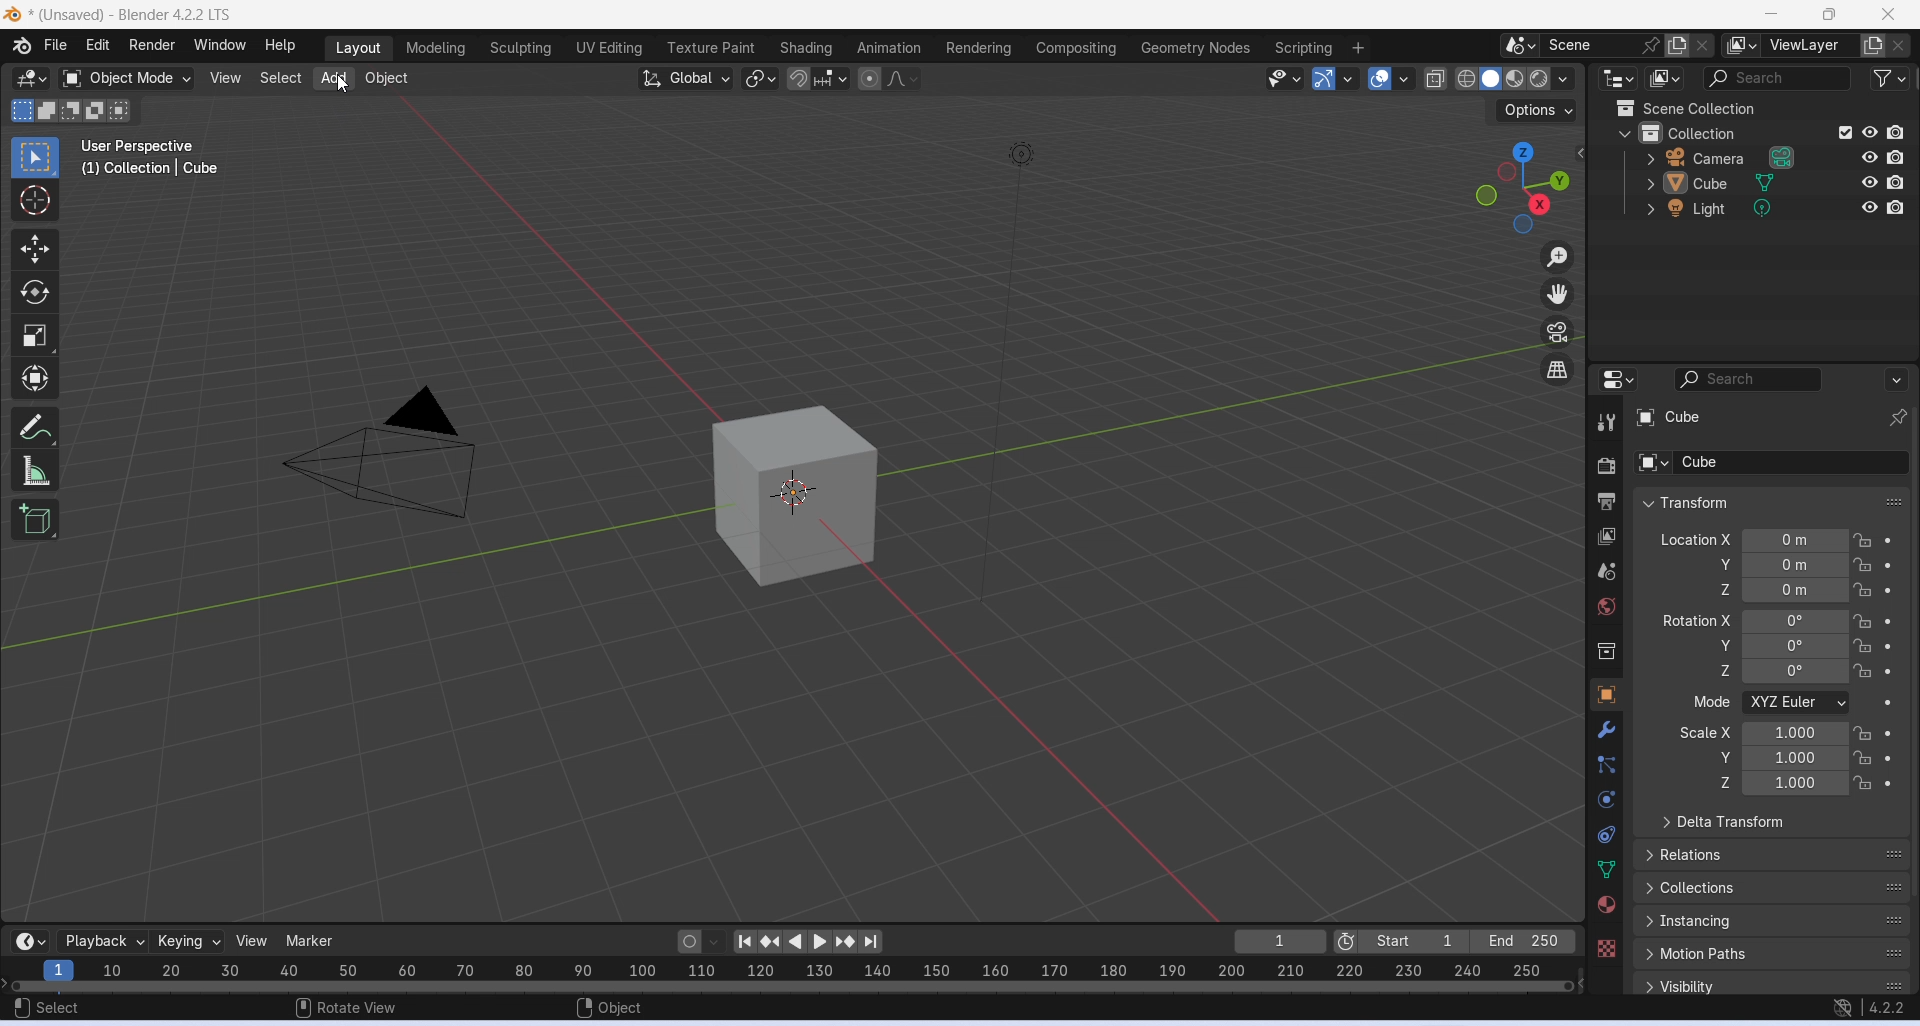  Describe the element at coordinates (30, 941) in the screenshot. I see `timer` at that location.